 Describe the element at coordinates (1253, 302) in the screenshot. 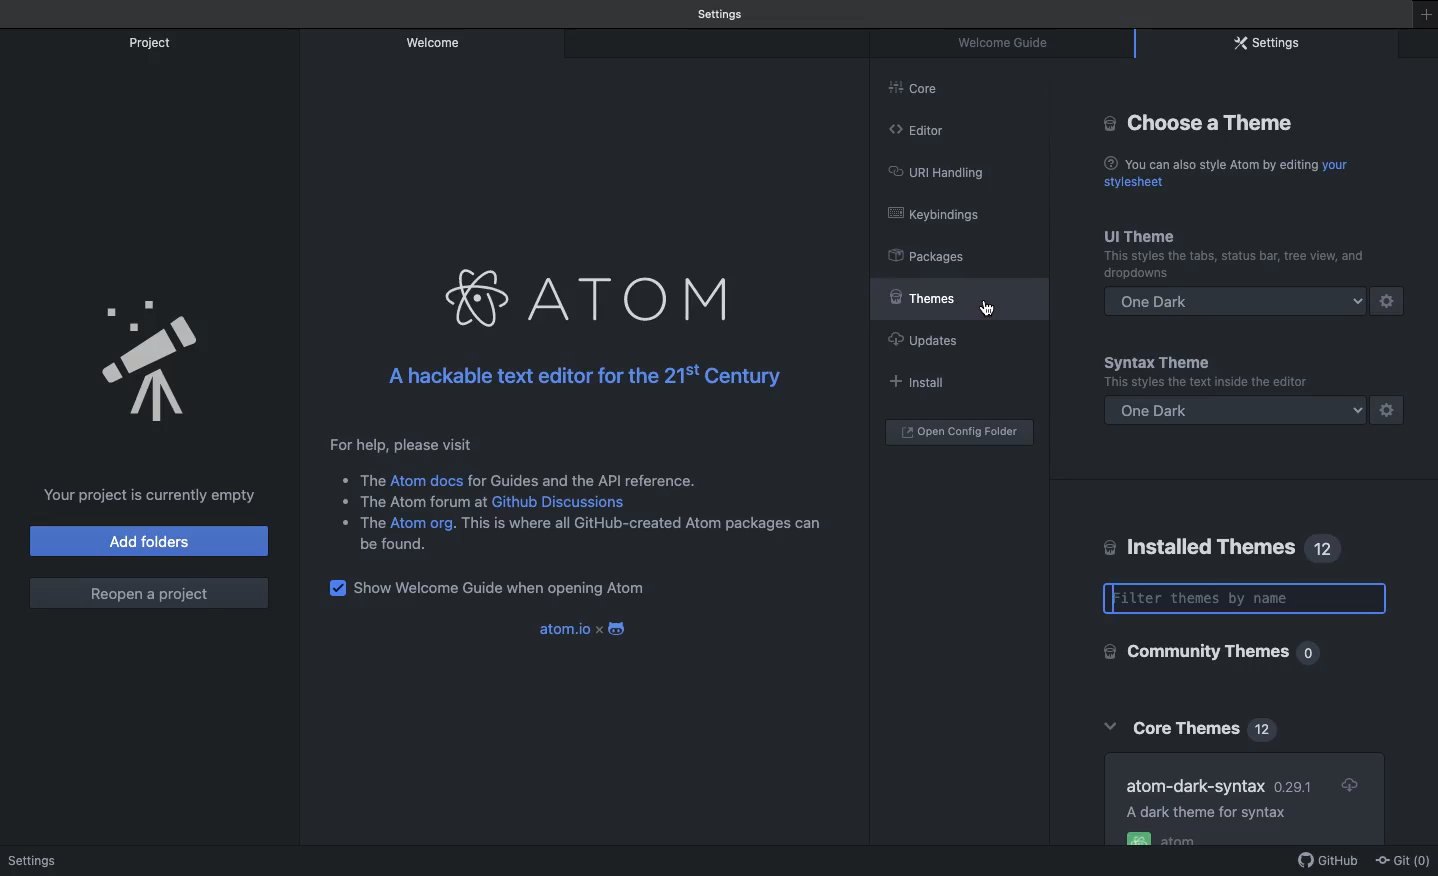

I see `One dark` at that location.